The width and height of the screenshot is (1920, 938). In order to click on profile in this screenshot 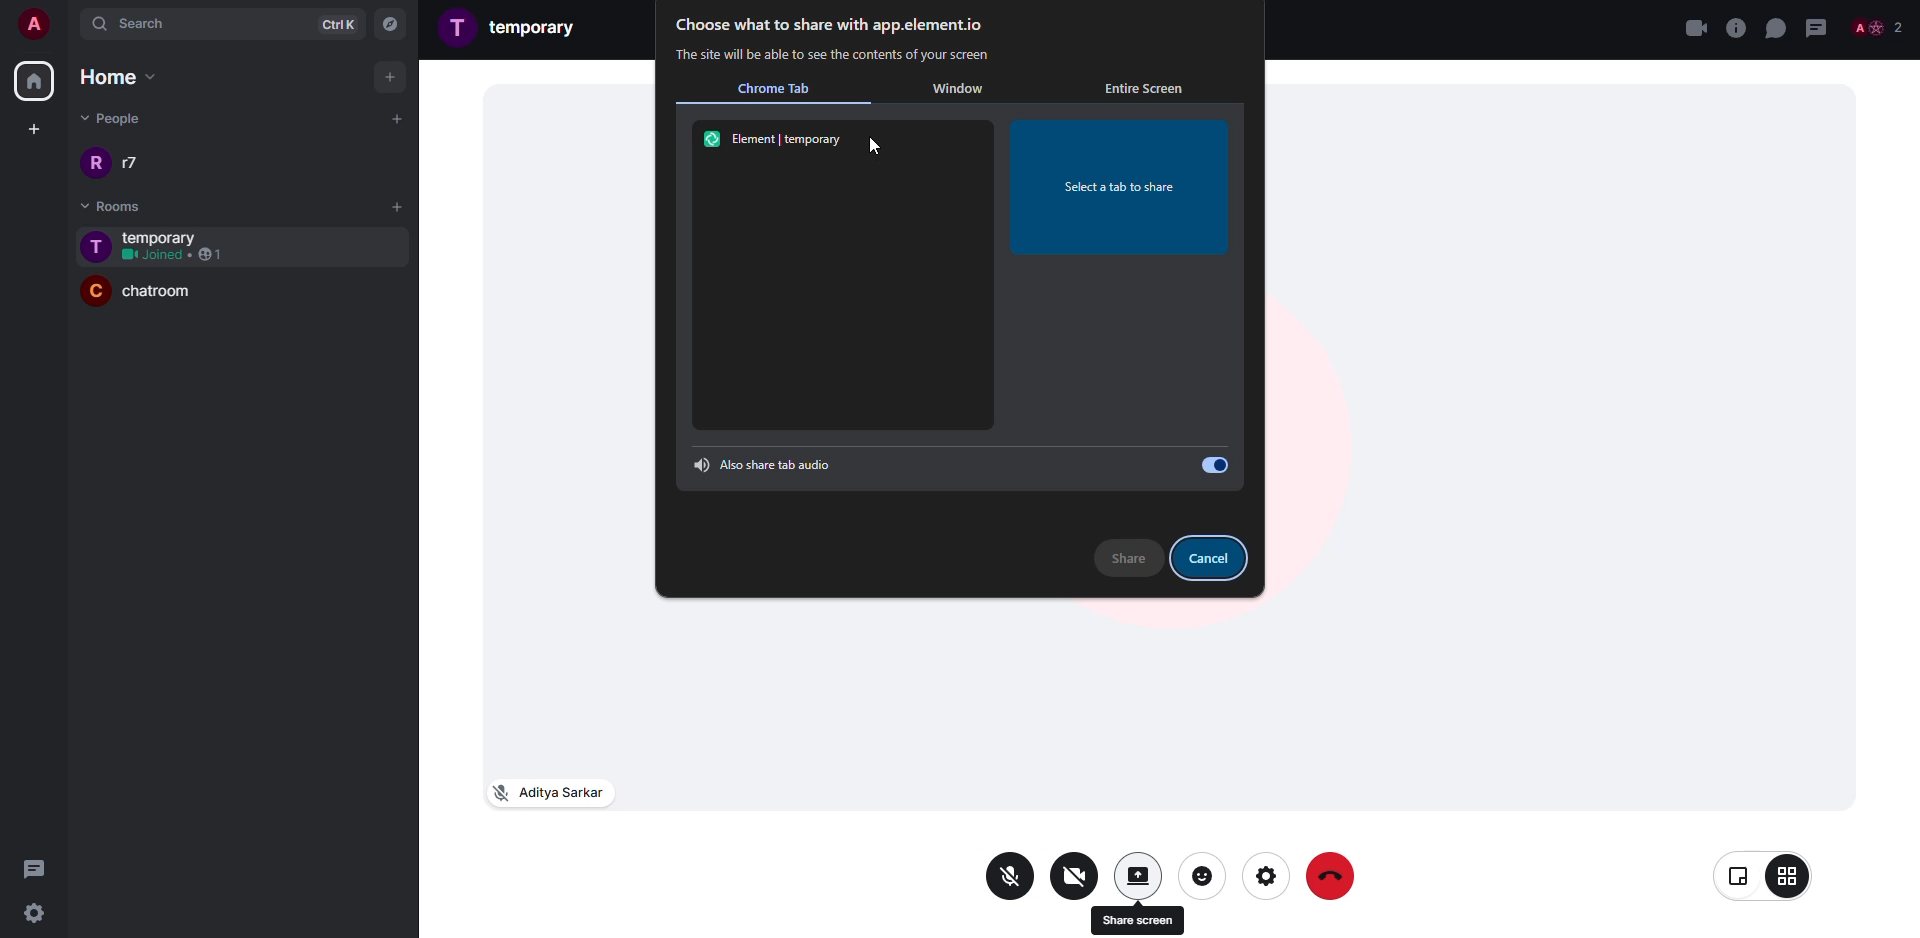, I will do `click(459, 26)`.